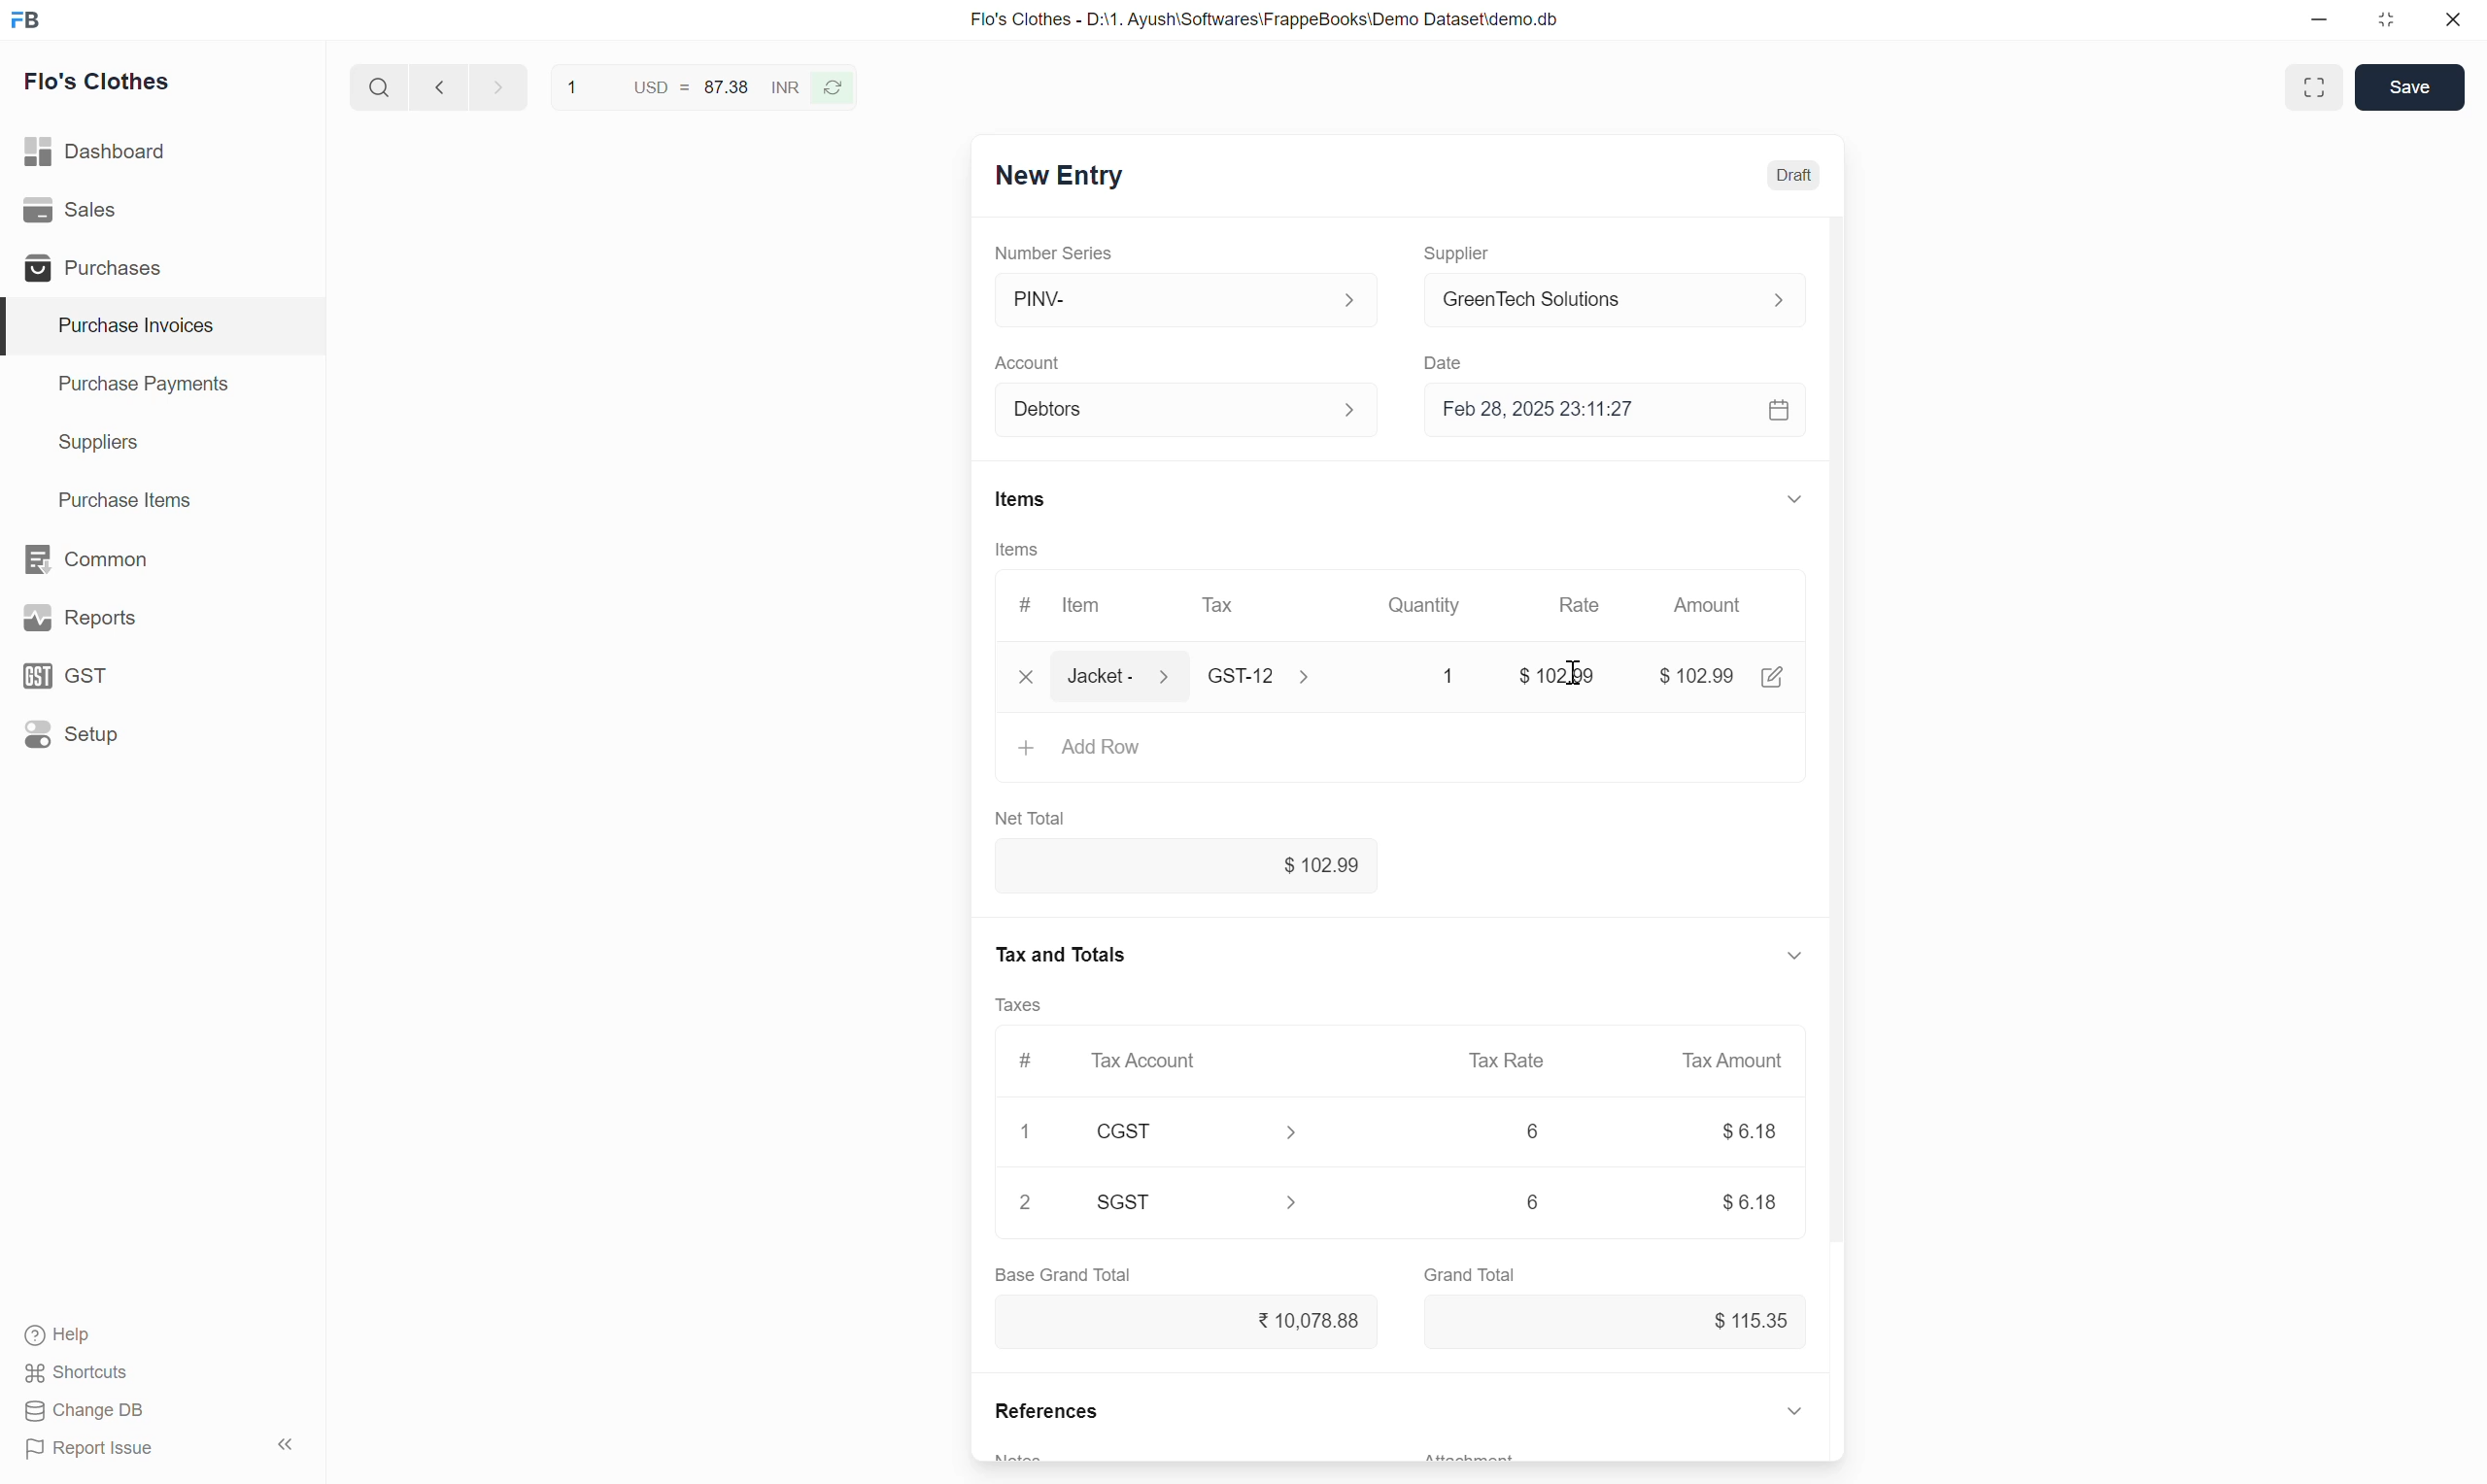  What do you see at coordinates (1533, 1201) in the screenshot?
I see `6` at bounding box center [1533, 1201].